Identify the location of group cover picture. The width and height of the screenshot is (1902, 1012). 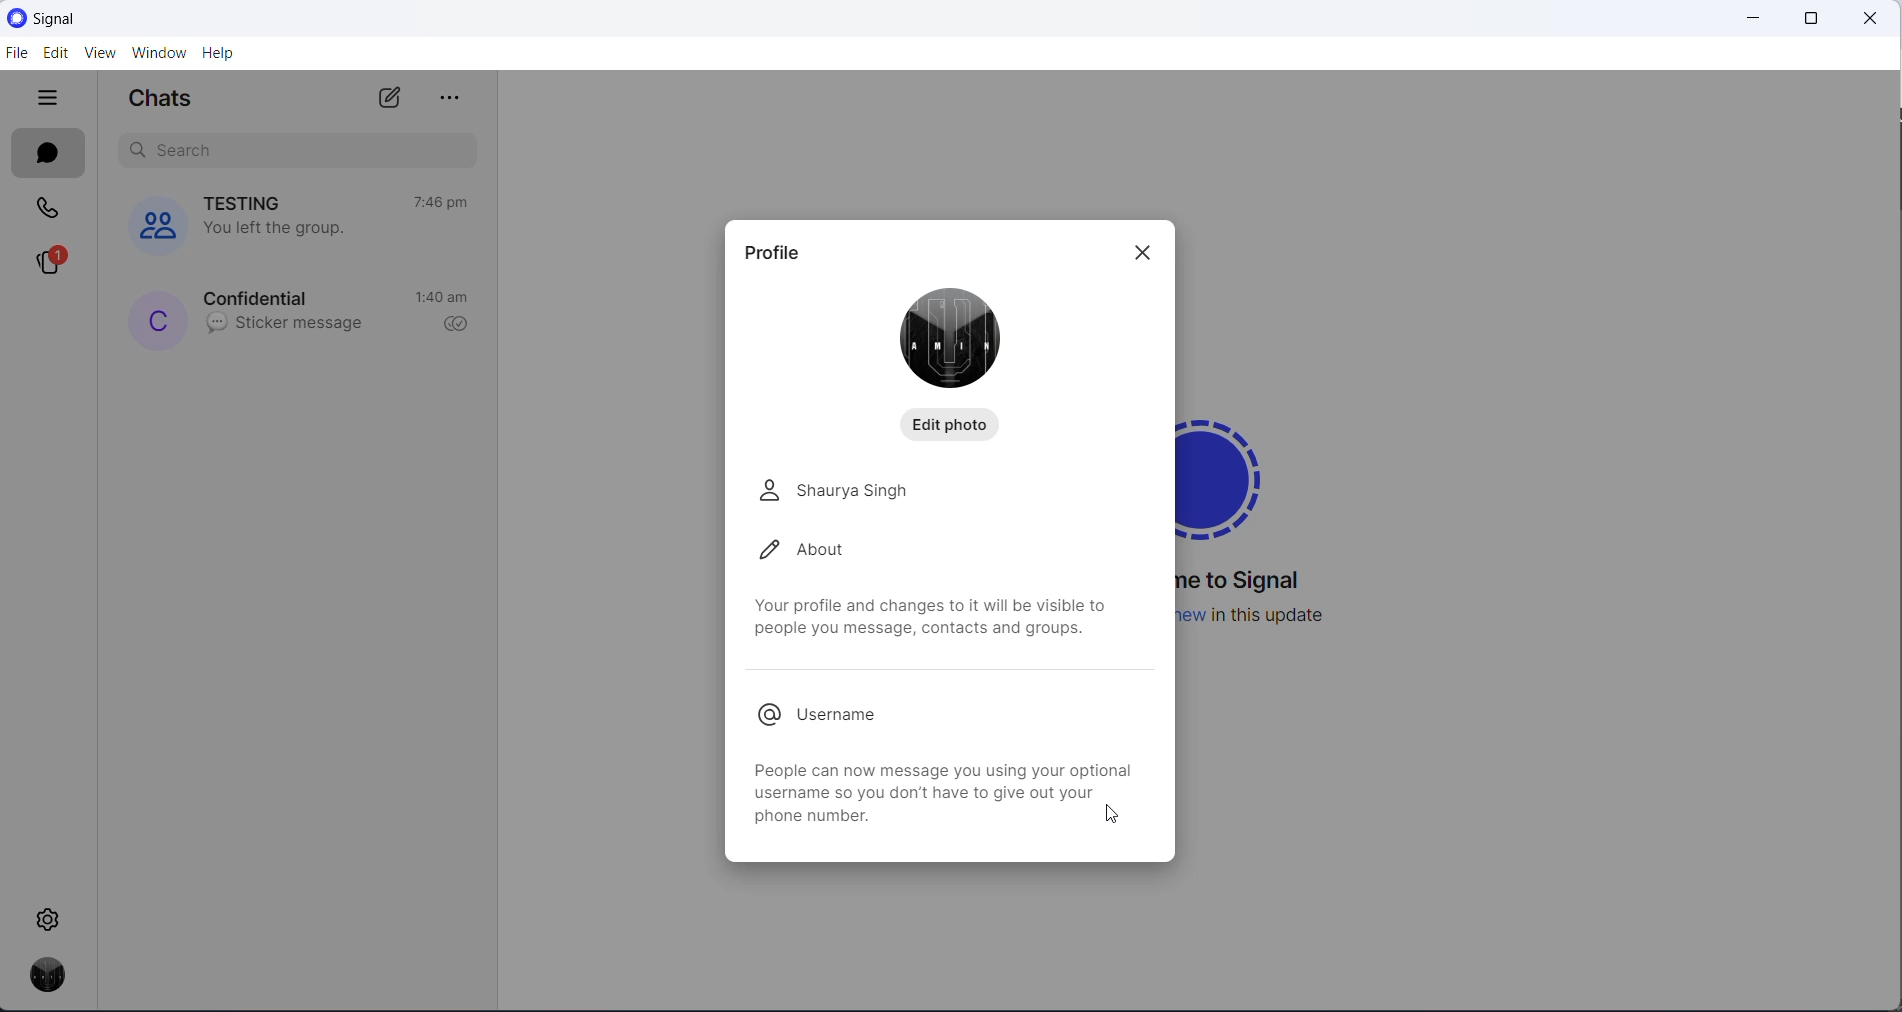
(154, 226).